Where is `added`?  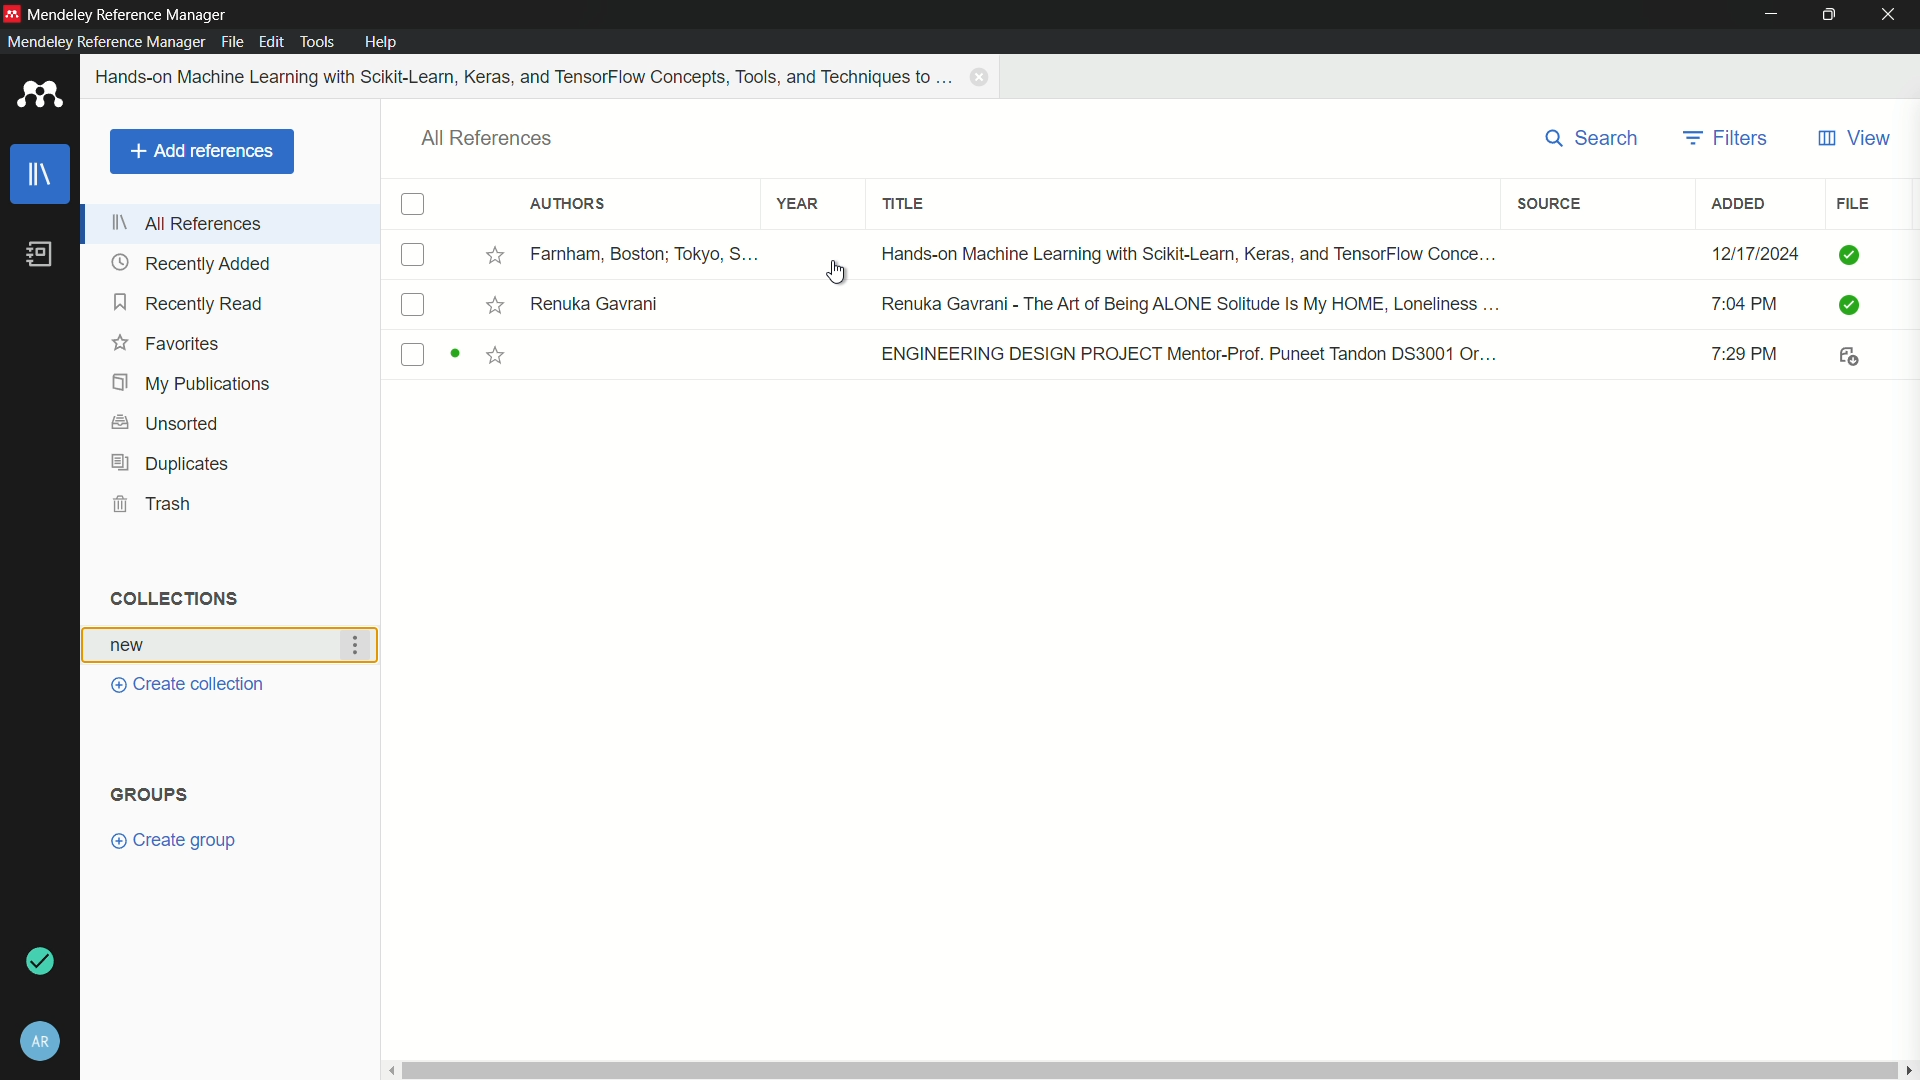 added is located at coordinates (1739, 204).